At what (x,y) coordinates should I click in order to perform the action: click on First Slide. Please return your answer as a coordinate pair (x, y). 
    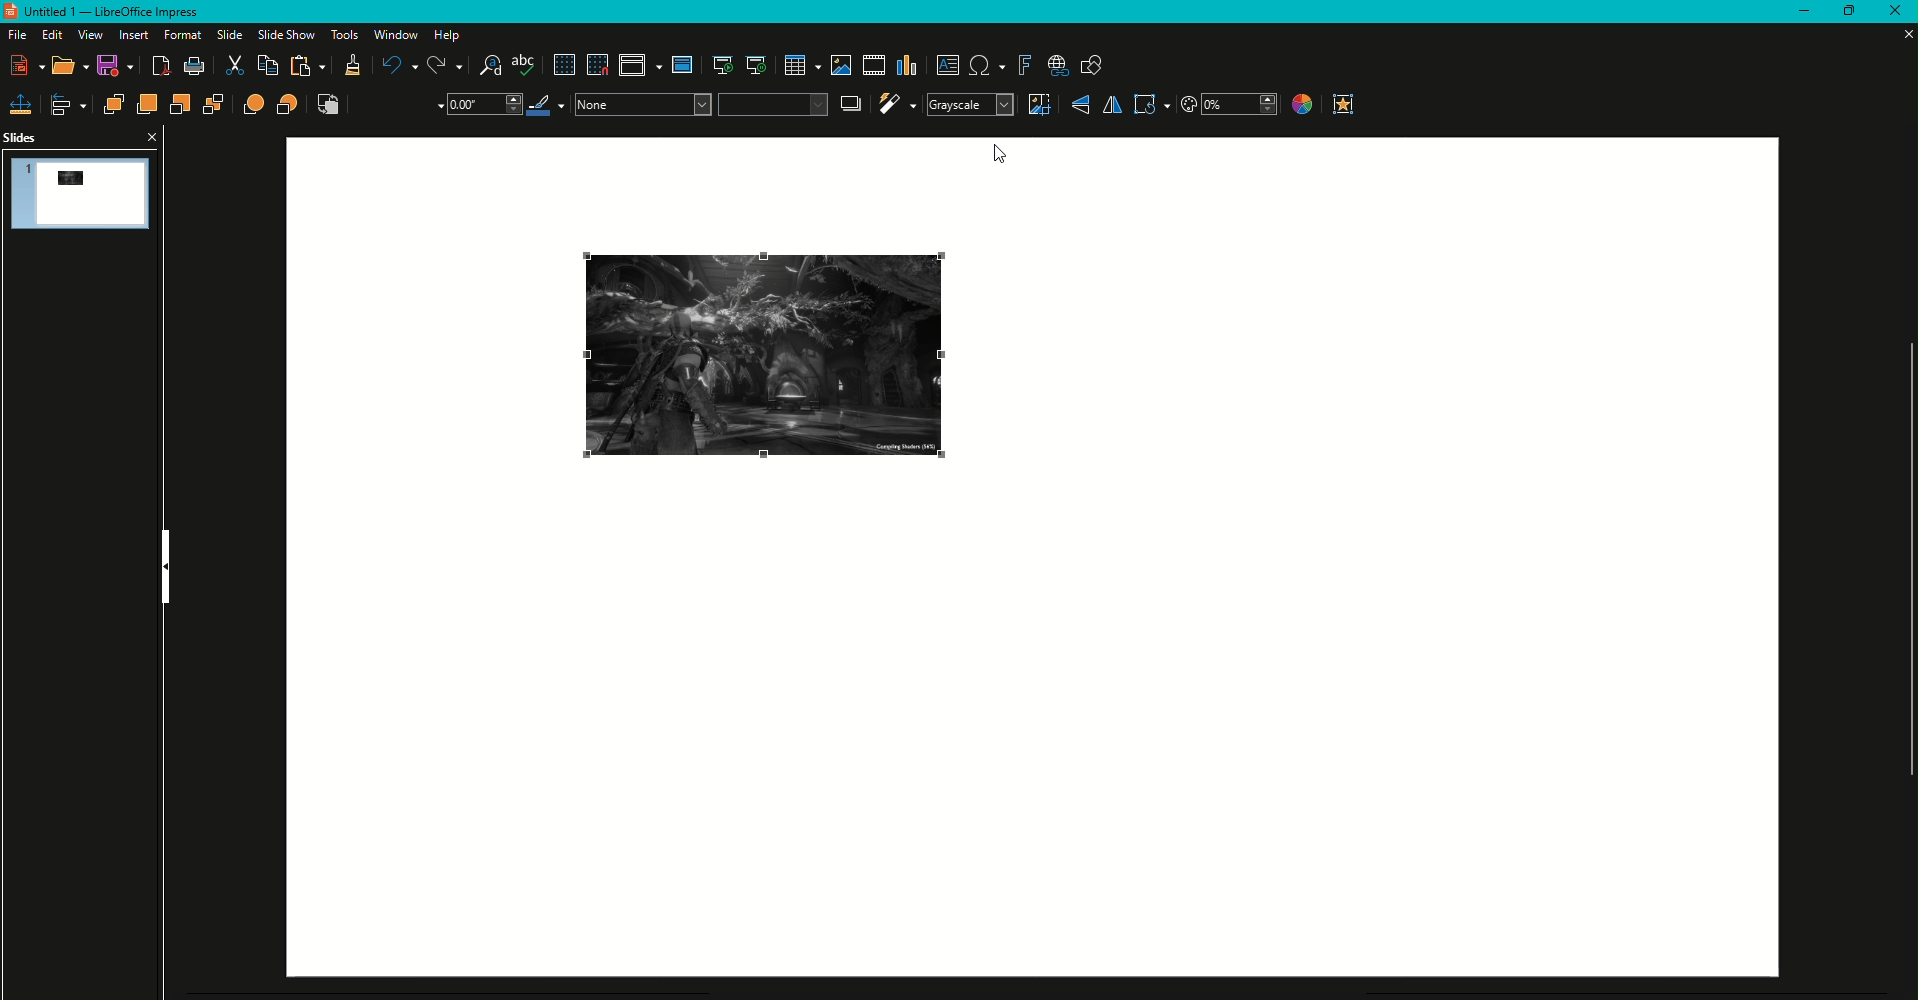
    Looking at the image, I should click on (721, 67).